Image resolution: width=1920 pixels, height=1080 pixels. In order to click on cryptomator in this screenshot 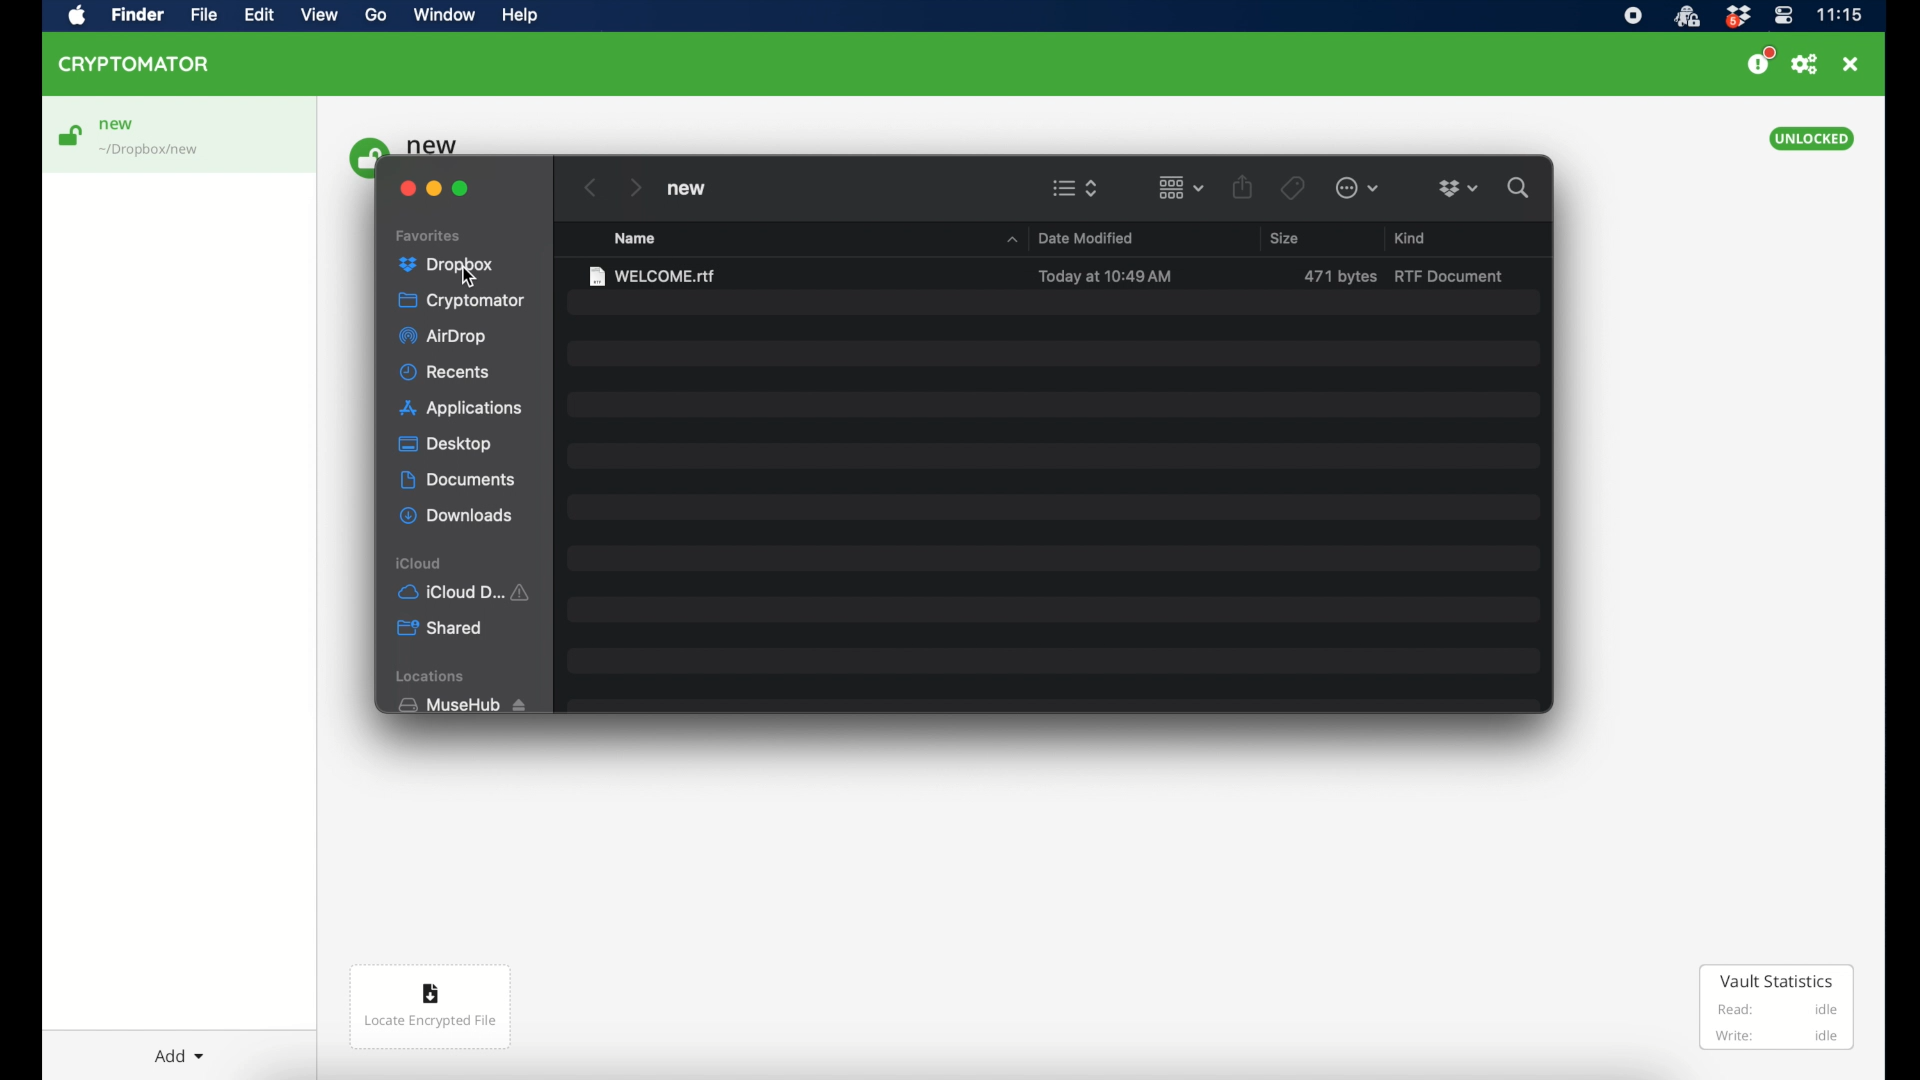, I will do `click(135, 64)`.